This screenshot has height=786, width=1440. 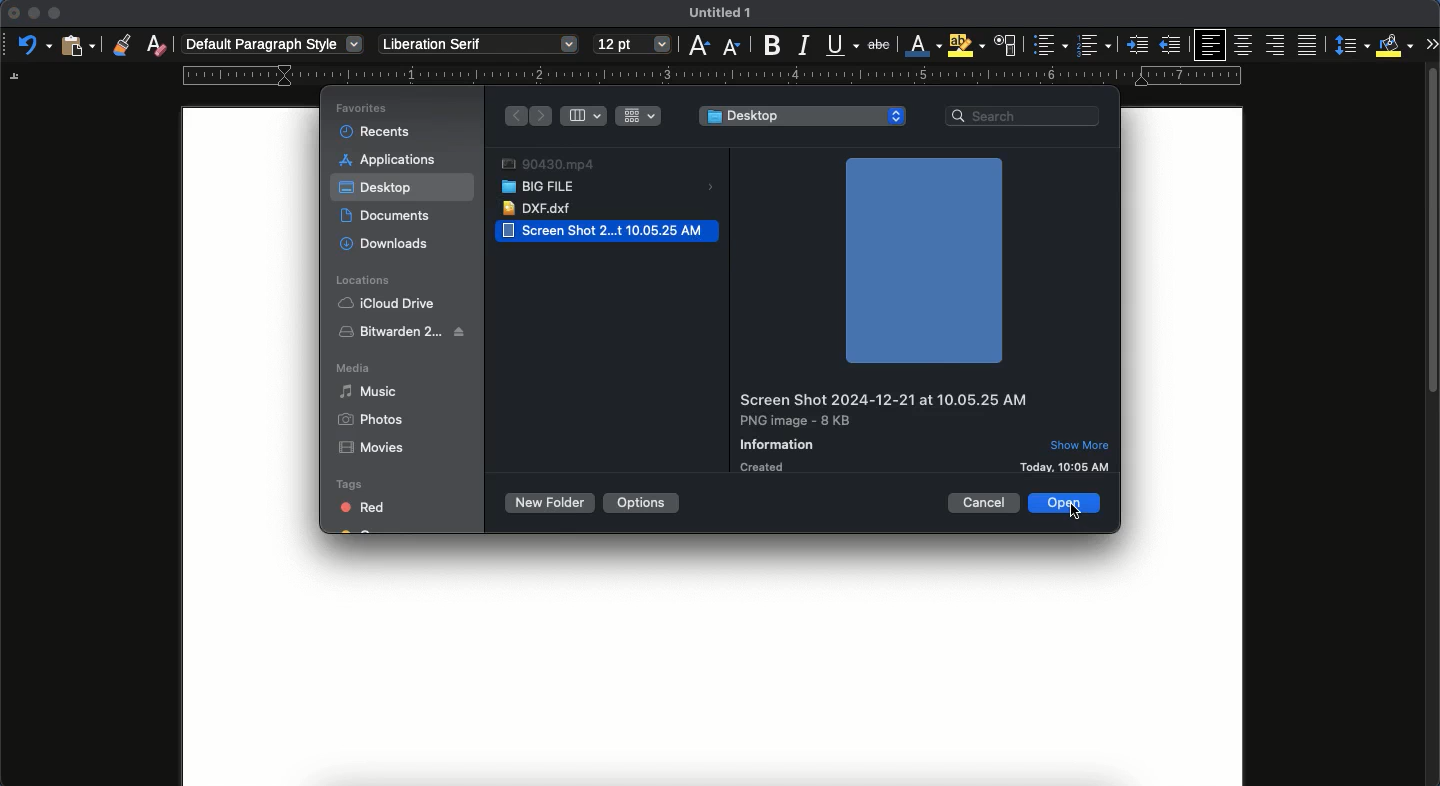 What do you see at coordinates (1081, 444) in the screenshot?
I see `show more` at bounding box center [1081, 444].